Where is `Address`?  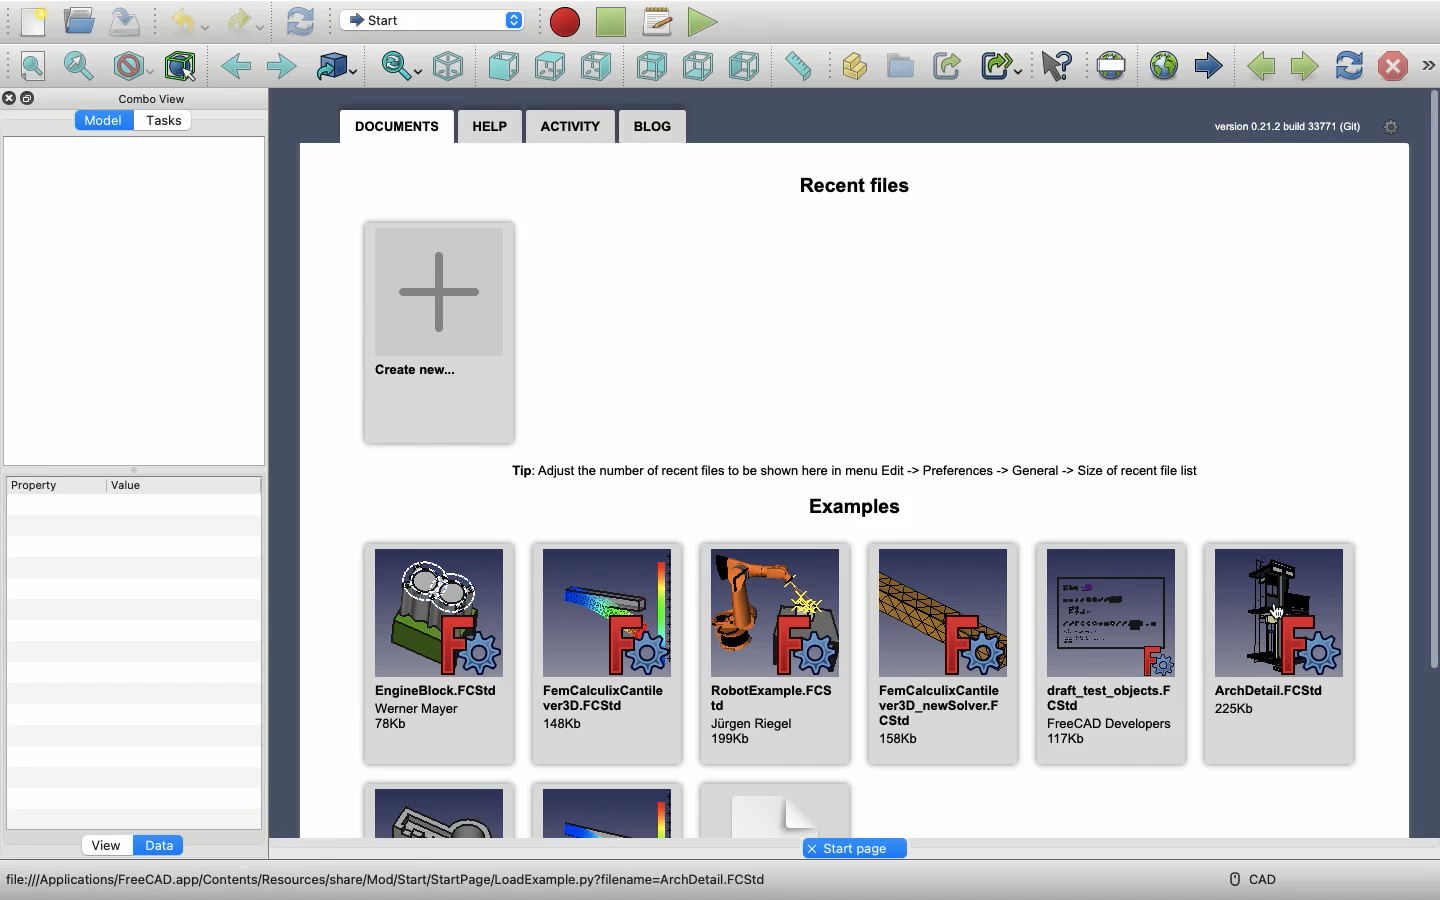
Address is located at coordinates (406, 879).